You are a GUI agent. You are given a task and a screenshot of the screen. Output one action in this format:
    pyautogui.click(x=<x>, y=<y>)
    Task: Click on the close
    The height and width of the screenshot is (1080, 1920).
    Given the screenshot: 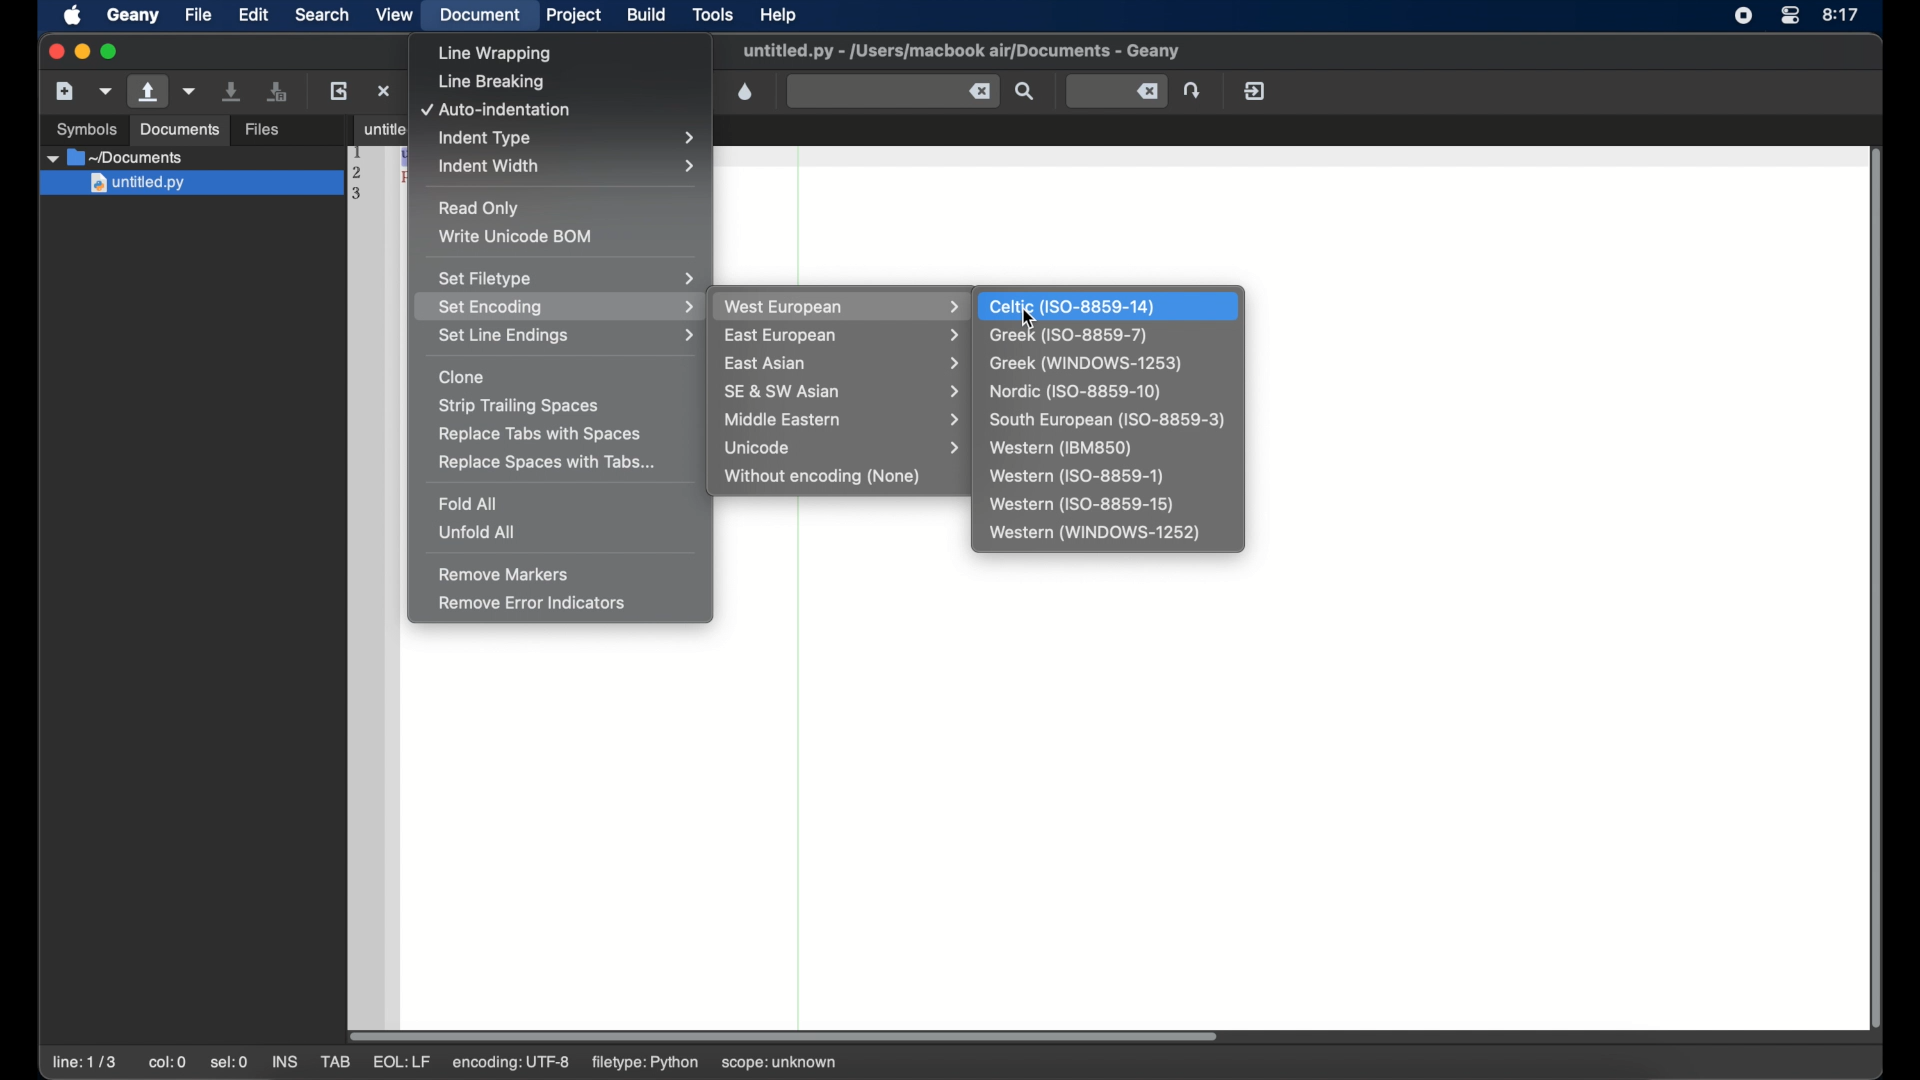 What is the action you would take?
    pyautogui.click(x=54, y=50)
    